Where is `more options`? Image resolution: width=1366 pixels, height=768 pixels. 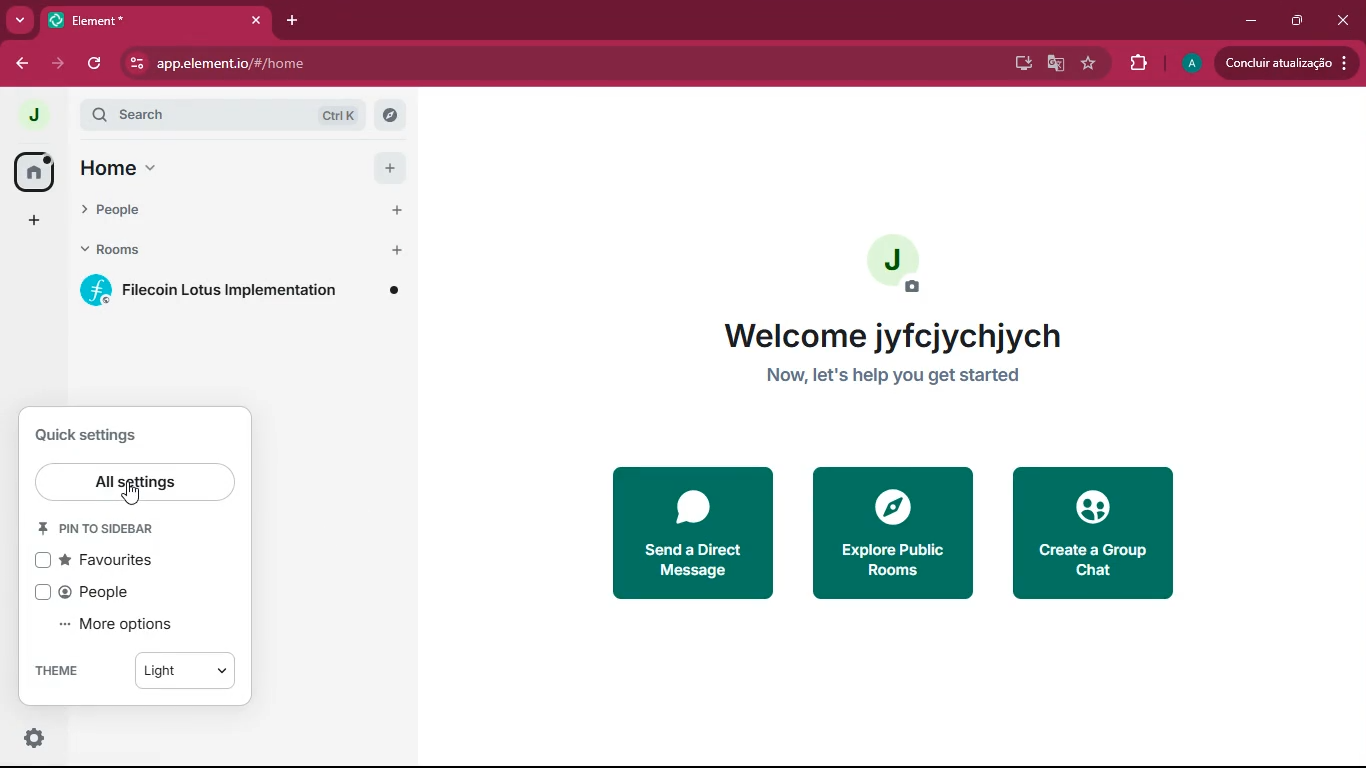 more options is located at coordinates (124, 625).